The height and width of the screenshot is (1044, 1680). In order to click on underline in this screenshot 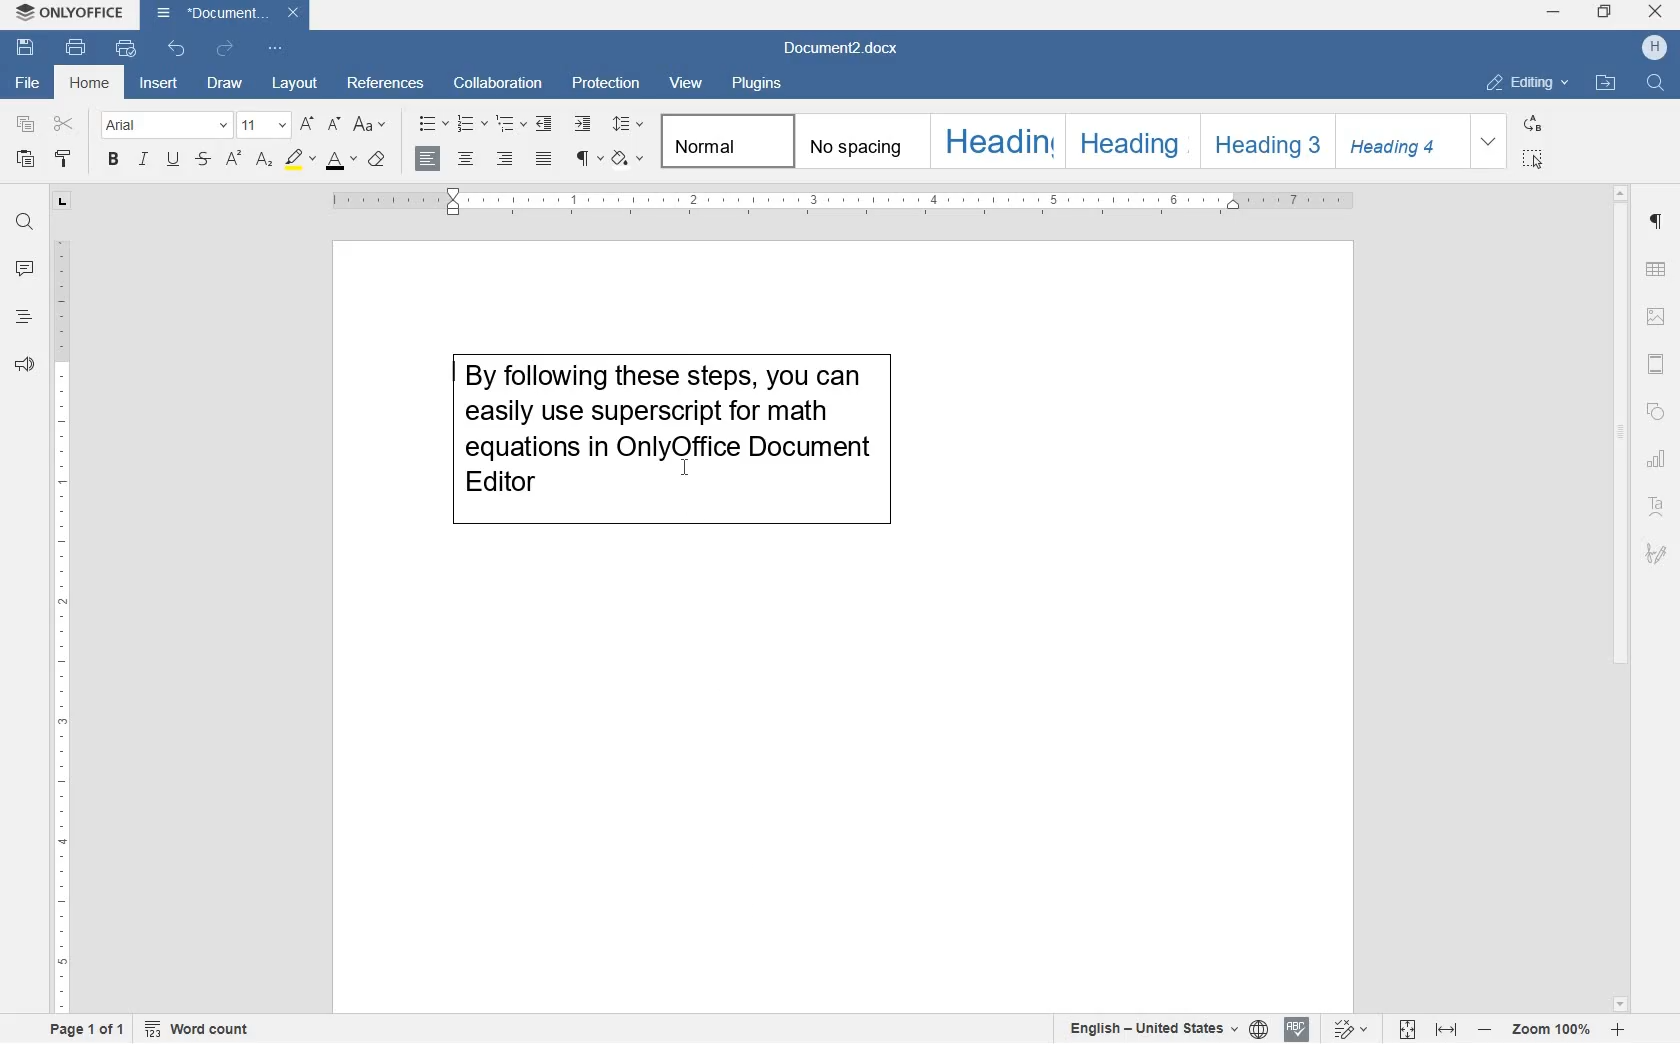, I will do `click(172, 158)`.